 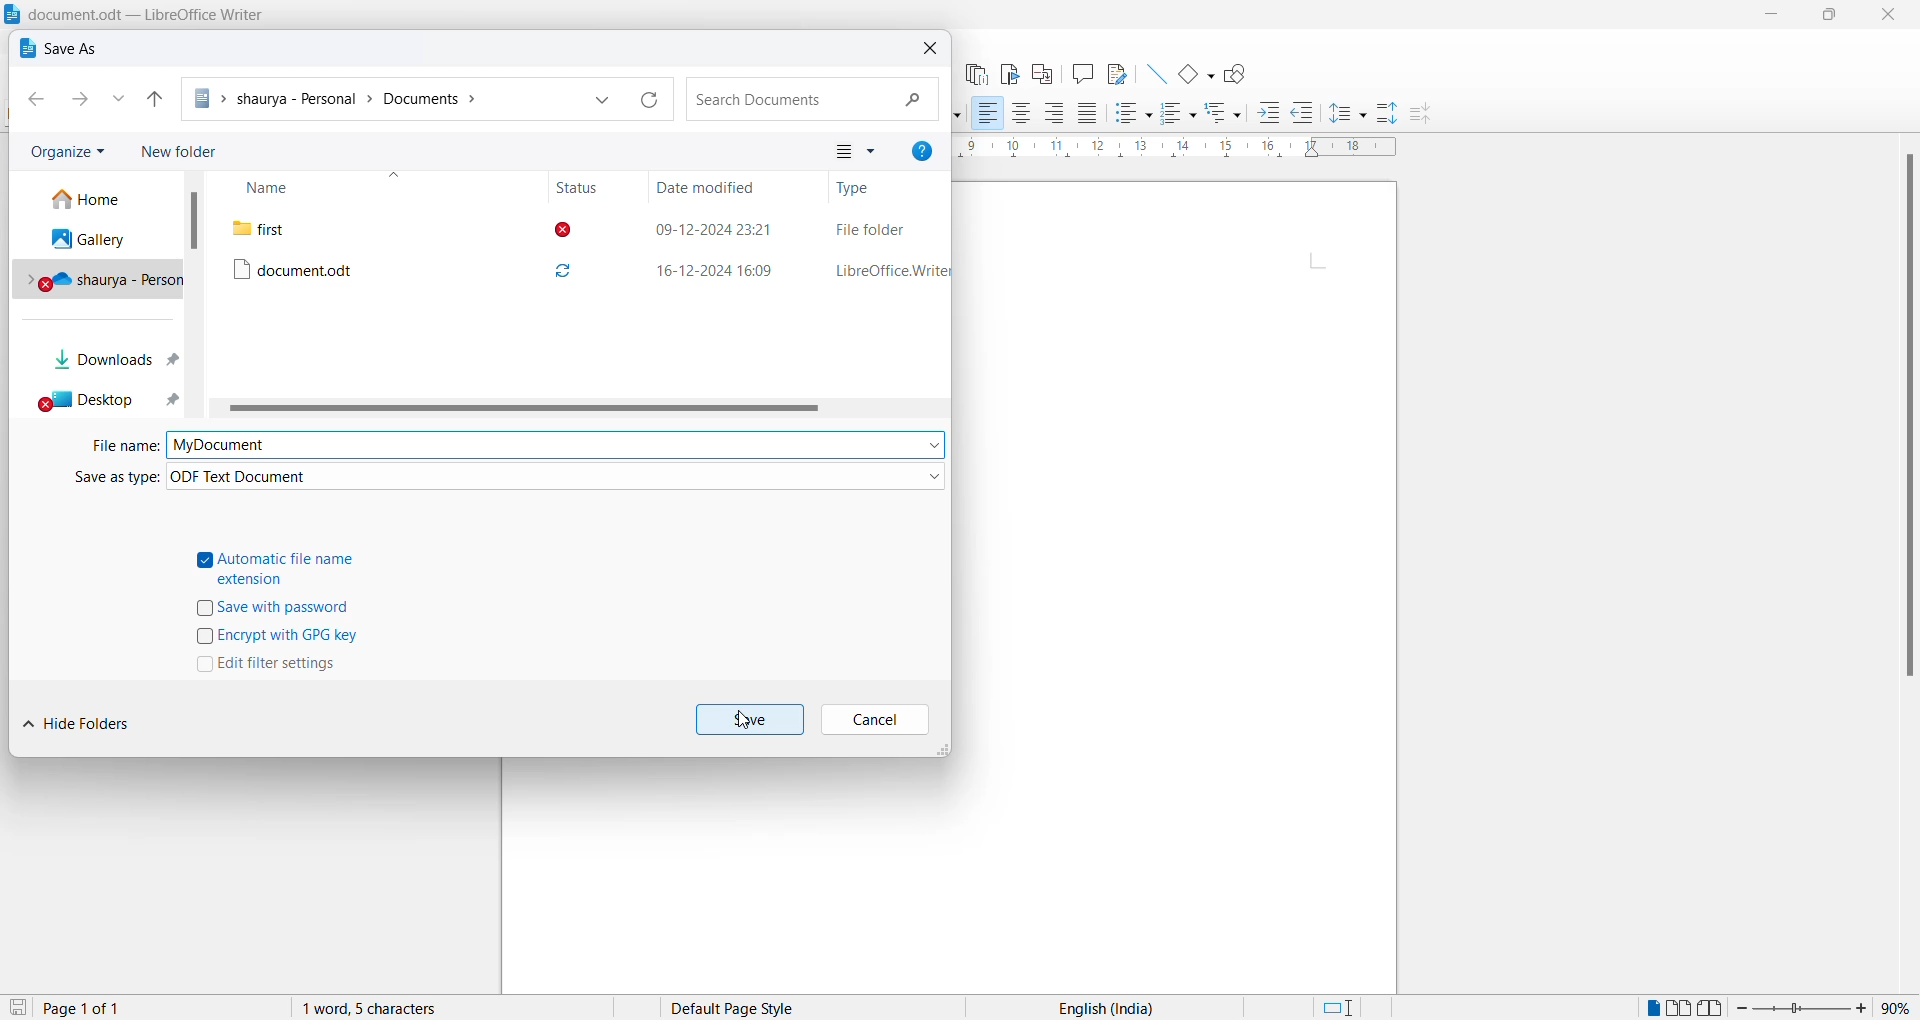 What do you see at coordinates (927, 52) in the screenshot?
I see `Close` at bounding box center [927, 52].